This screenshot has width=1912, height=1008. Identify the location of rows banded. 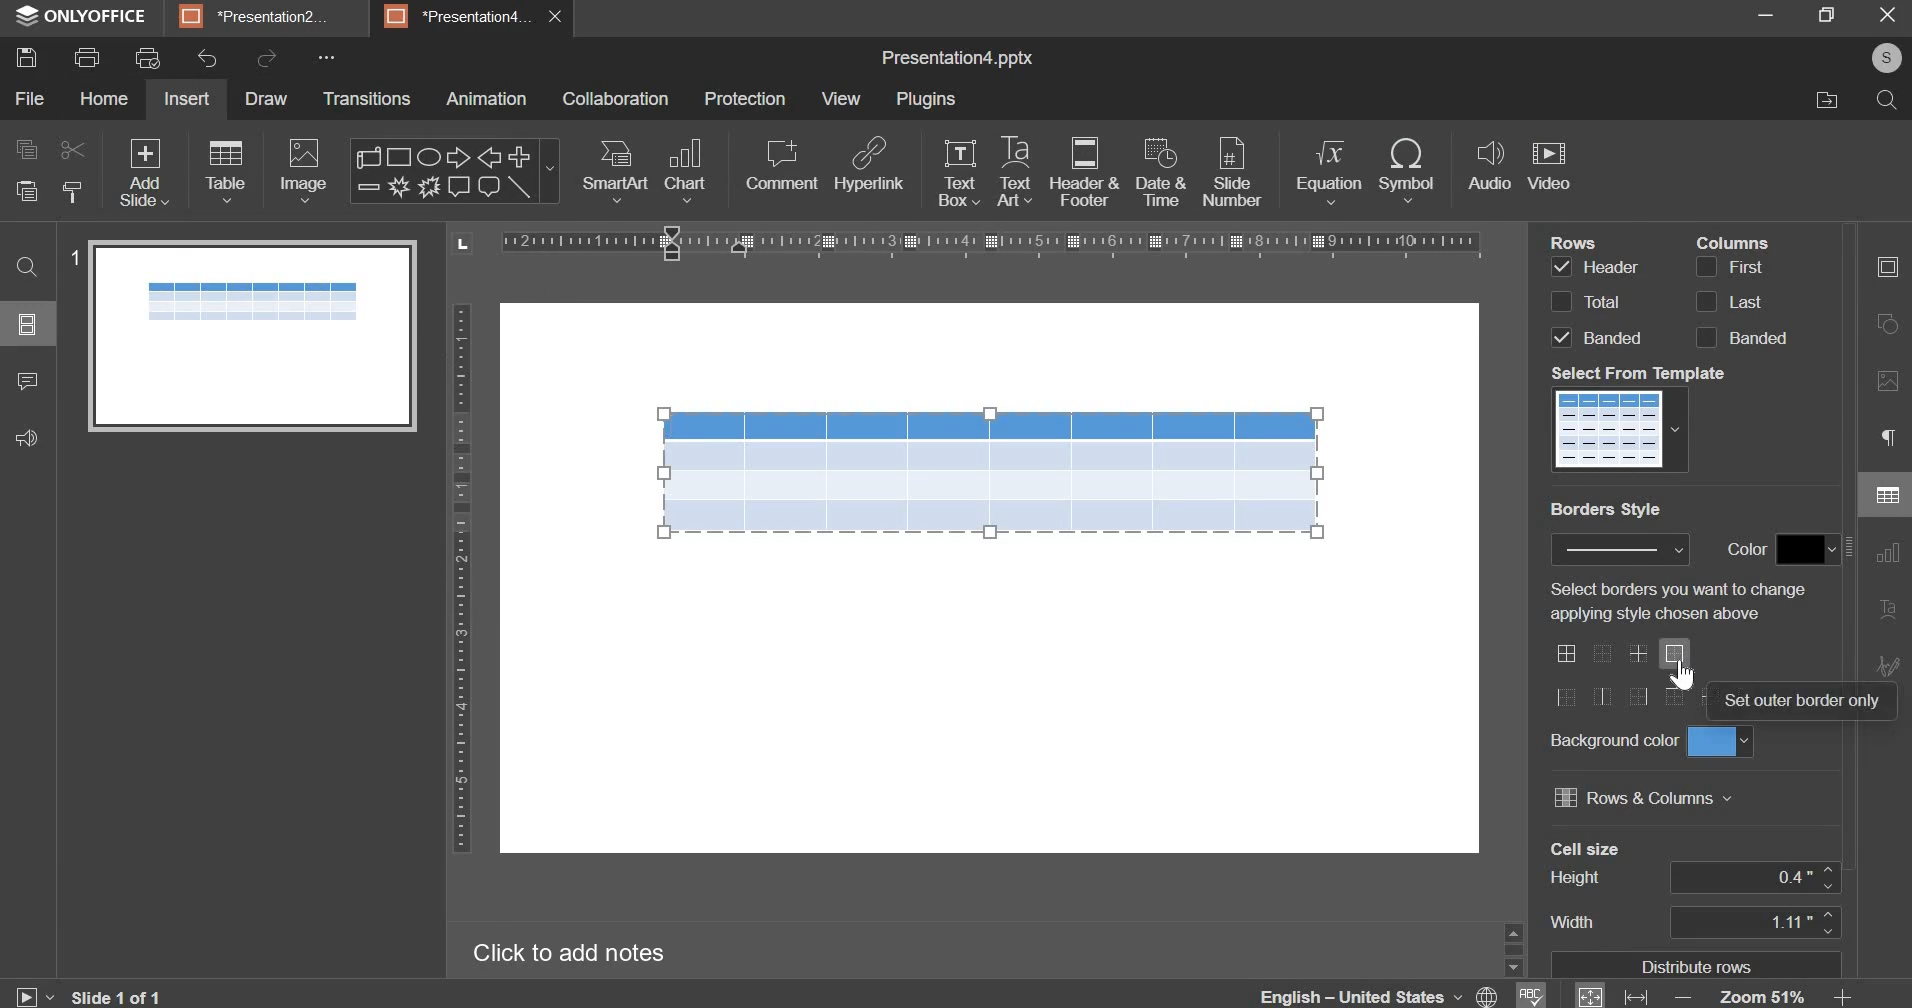
(1564, 338).